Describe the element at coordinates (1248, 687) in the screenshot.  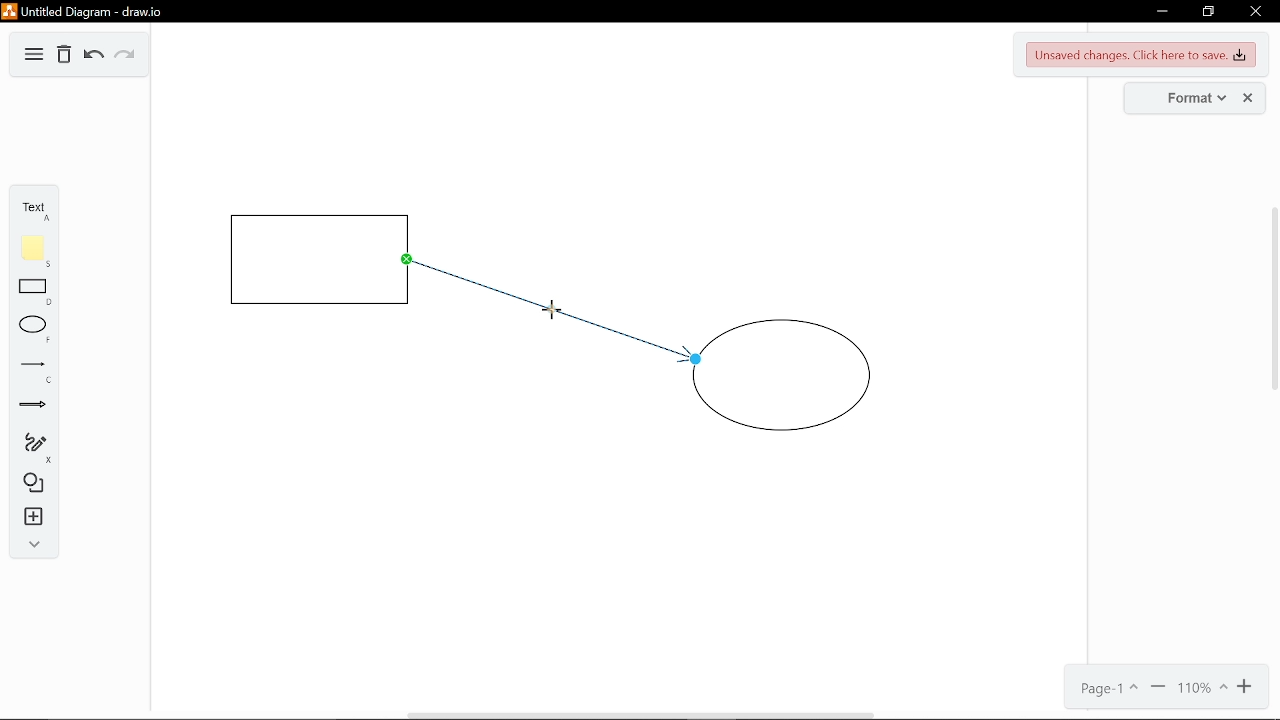
I see `Zoom in` at that location.